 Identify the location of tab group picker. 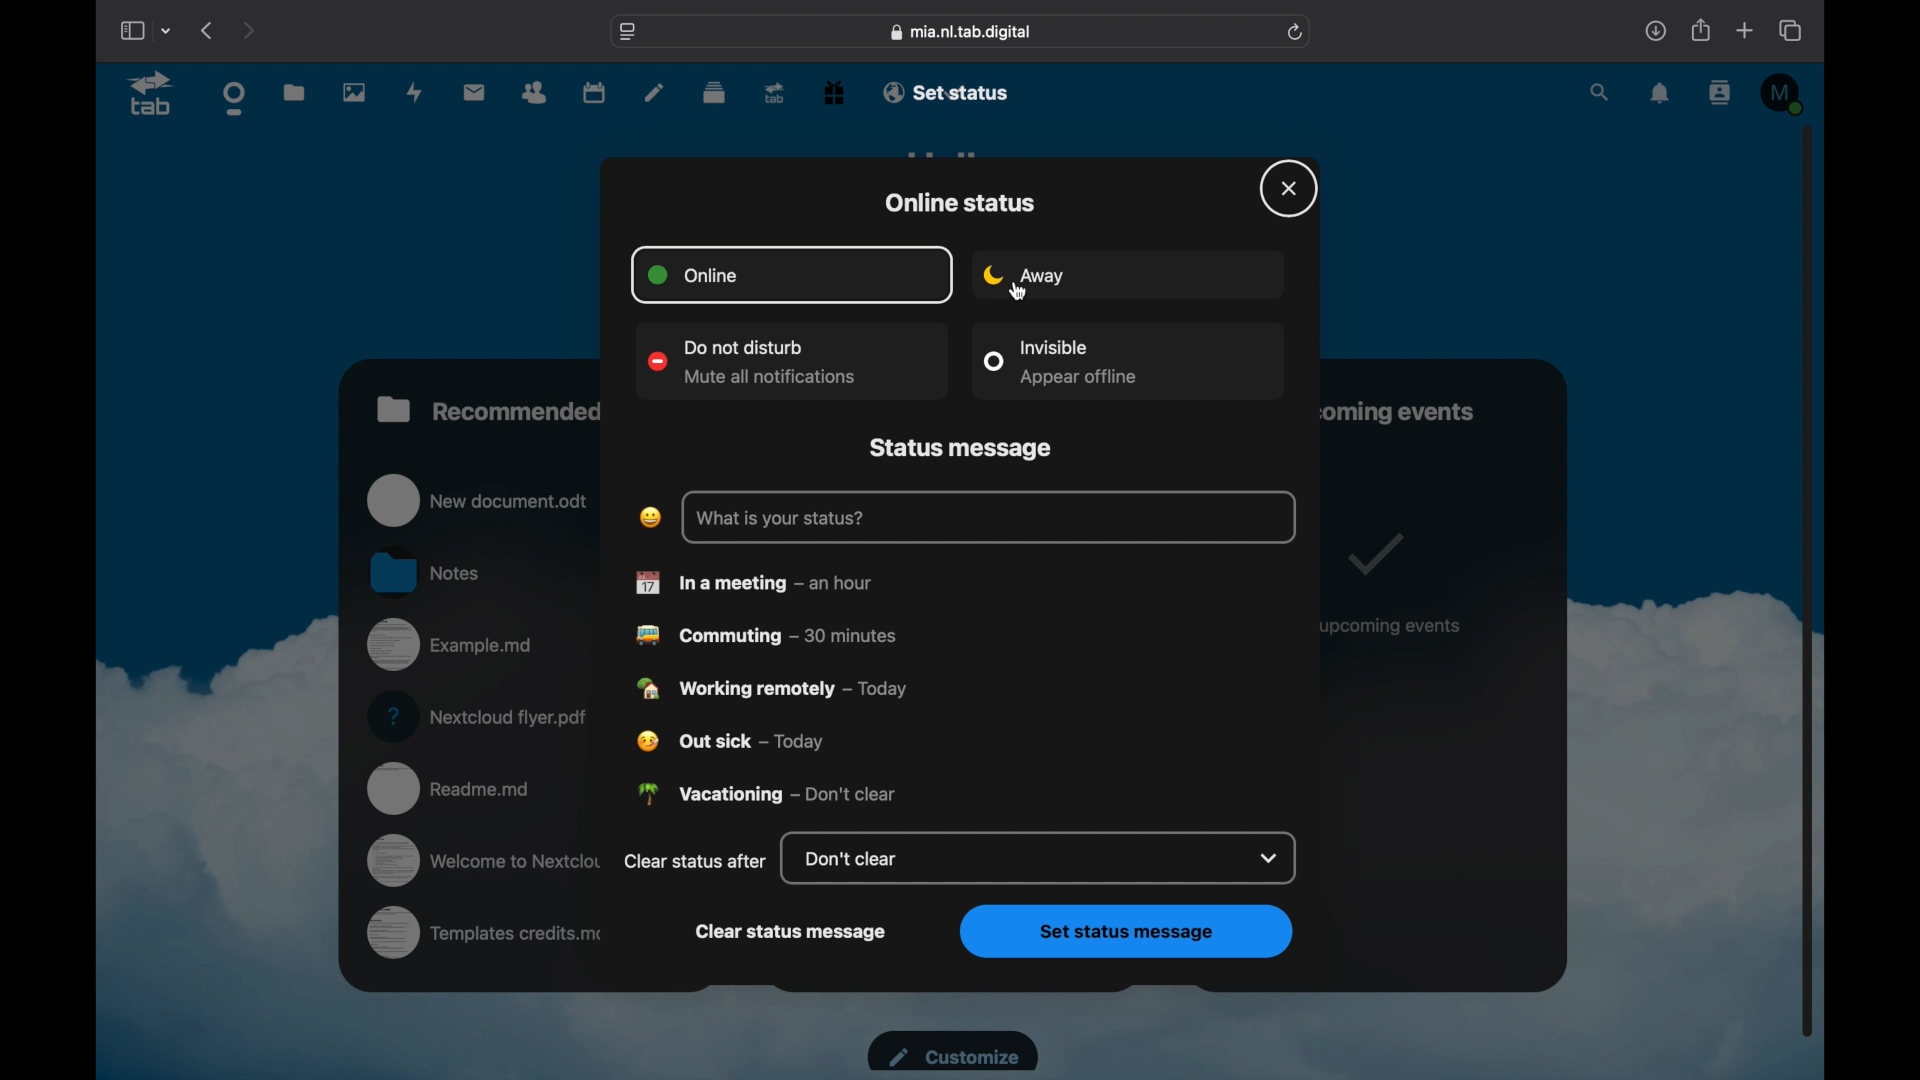
(167, 30).